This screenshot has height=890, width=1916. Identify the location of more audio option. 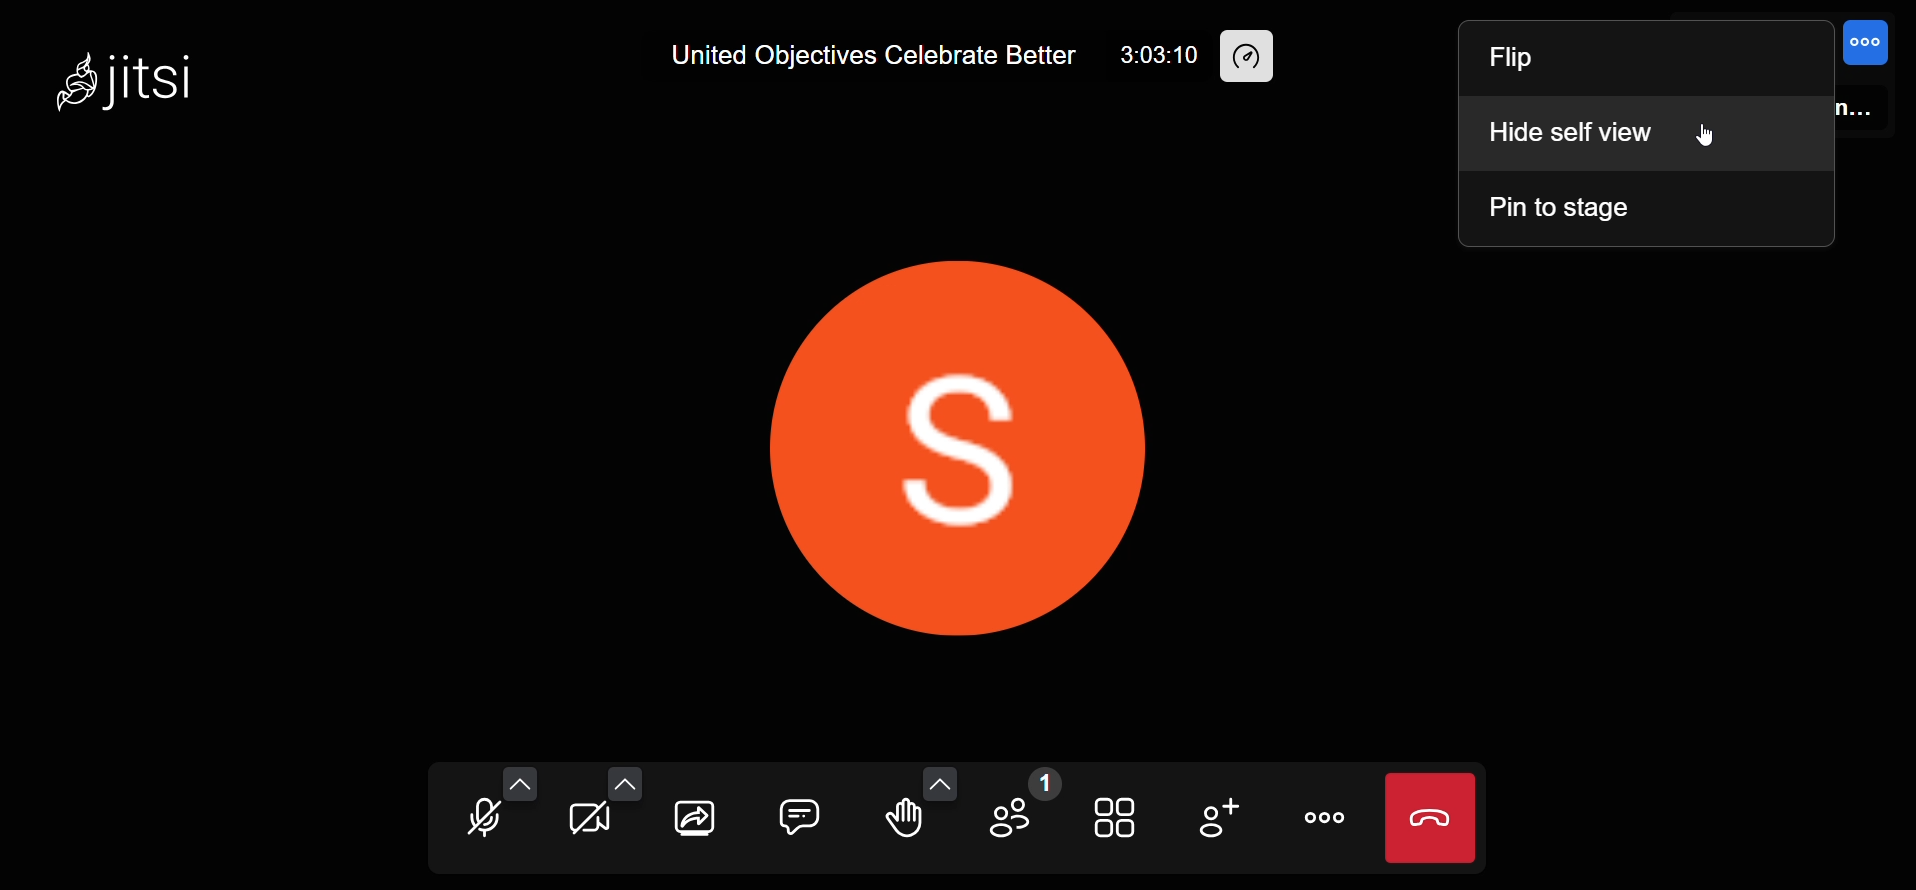
(523, 782).